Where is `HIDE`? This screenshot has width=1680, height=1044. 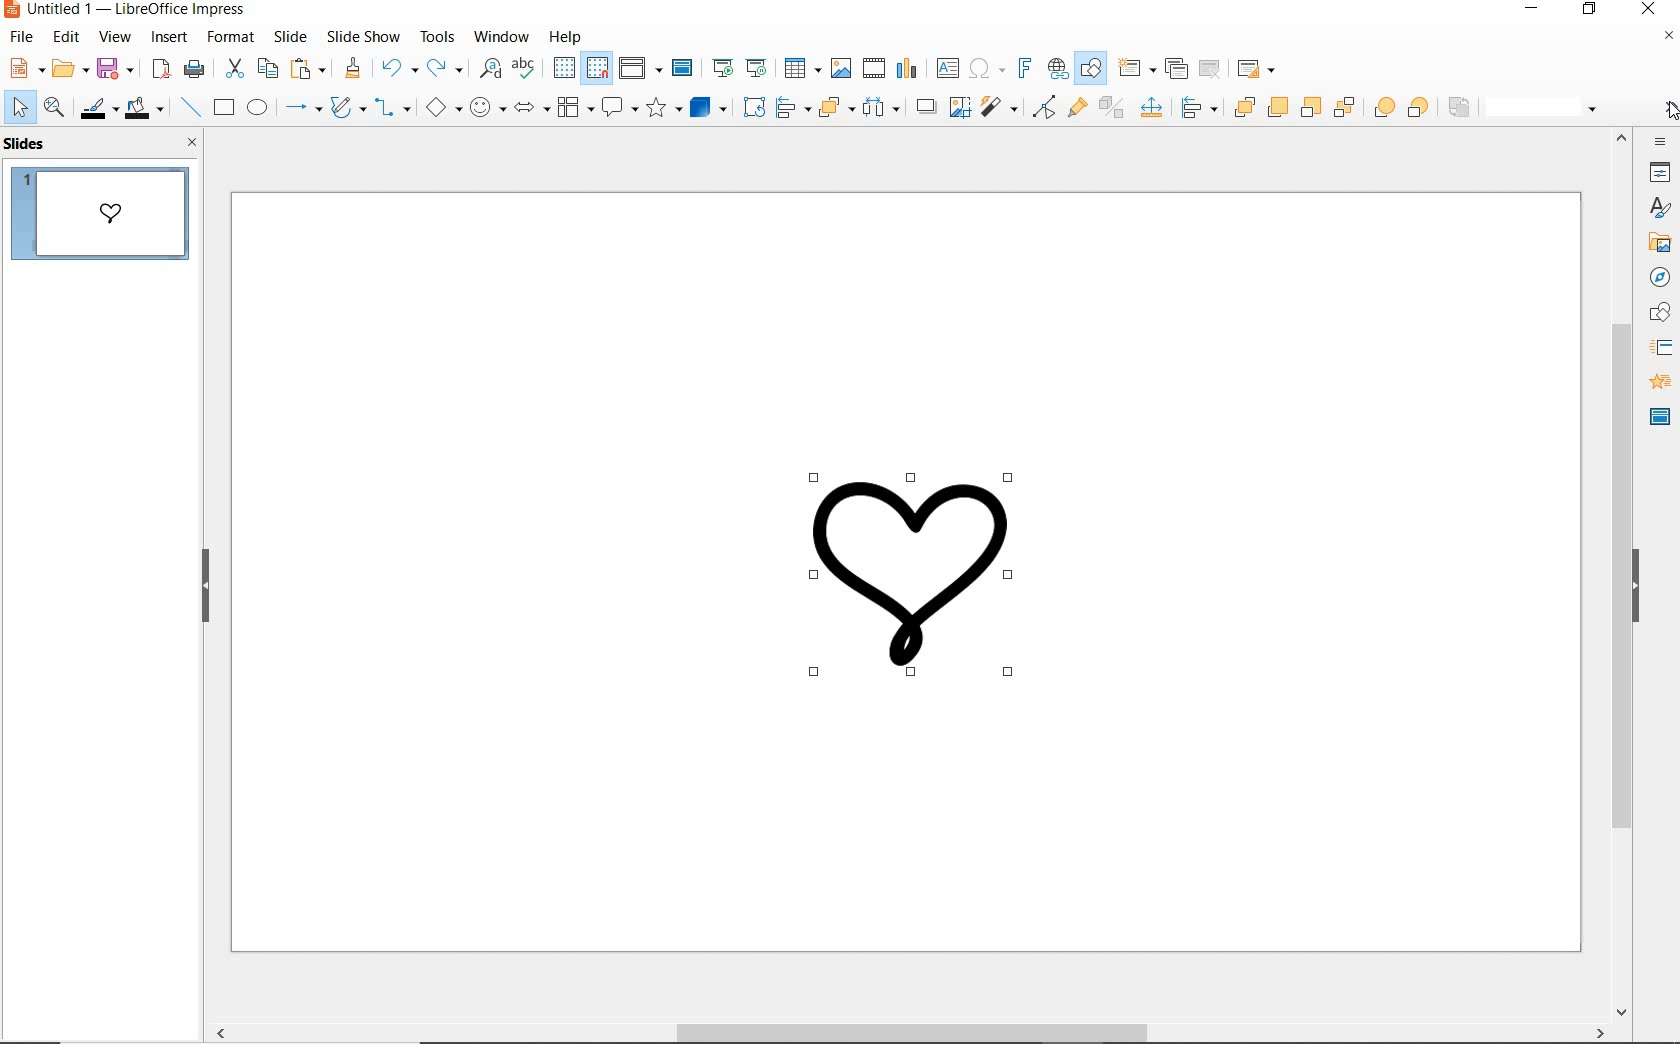 HIDE is located at coordinates (206, 588).